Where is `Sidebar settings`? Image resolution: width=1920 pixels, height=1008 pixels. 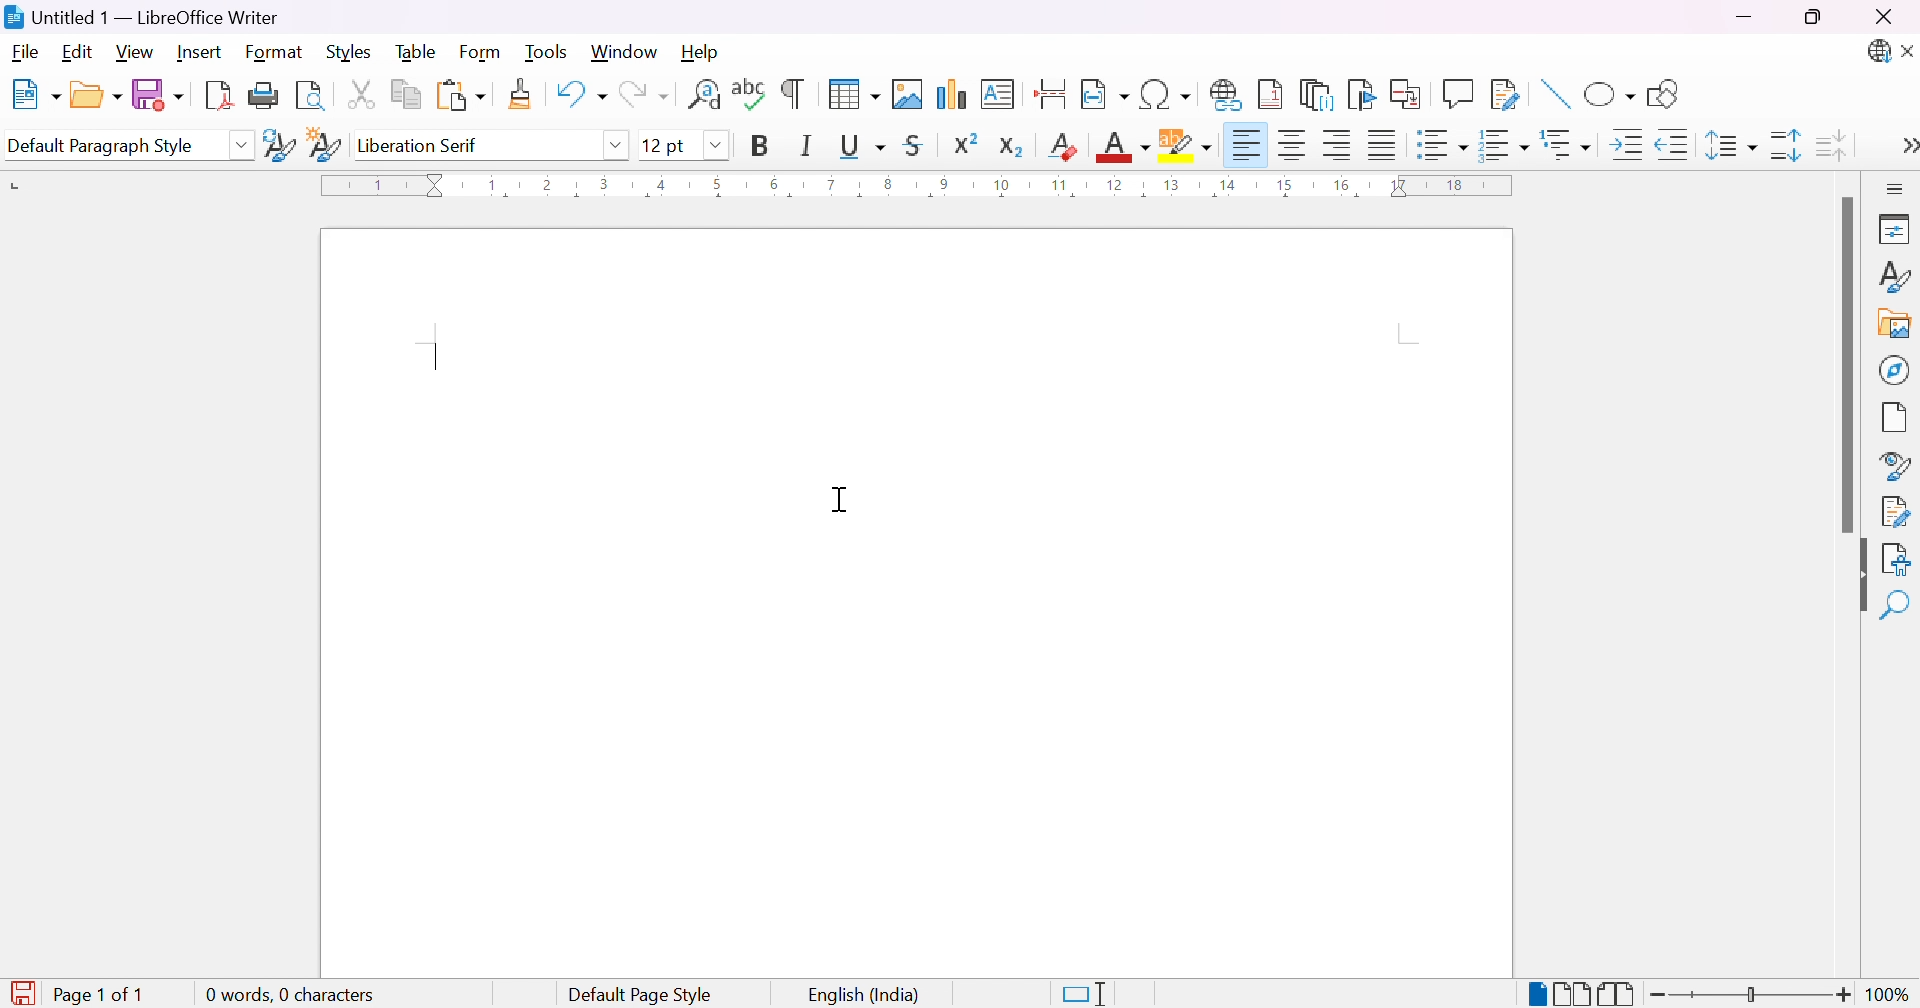 Sidebar settings is located at coordinates (1897, 188).